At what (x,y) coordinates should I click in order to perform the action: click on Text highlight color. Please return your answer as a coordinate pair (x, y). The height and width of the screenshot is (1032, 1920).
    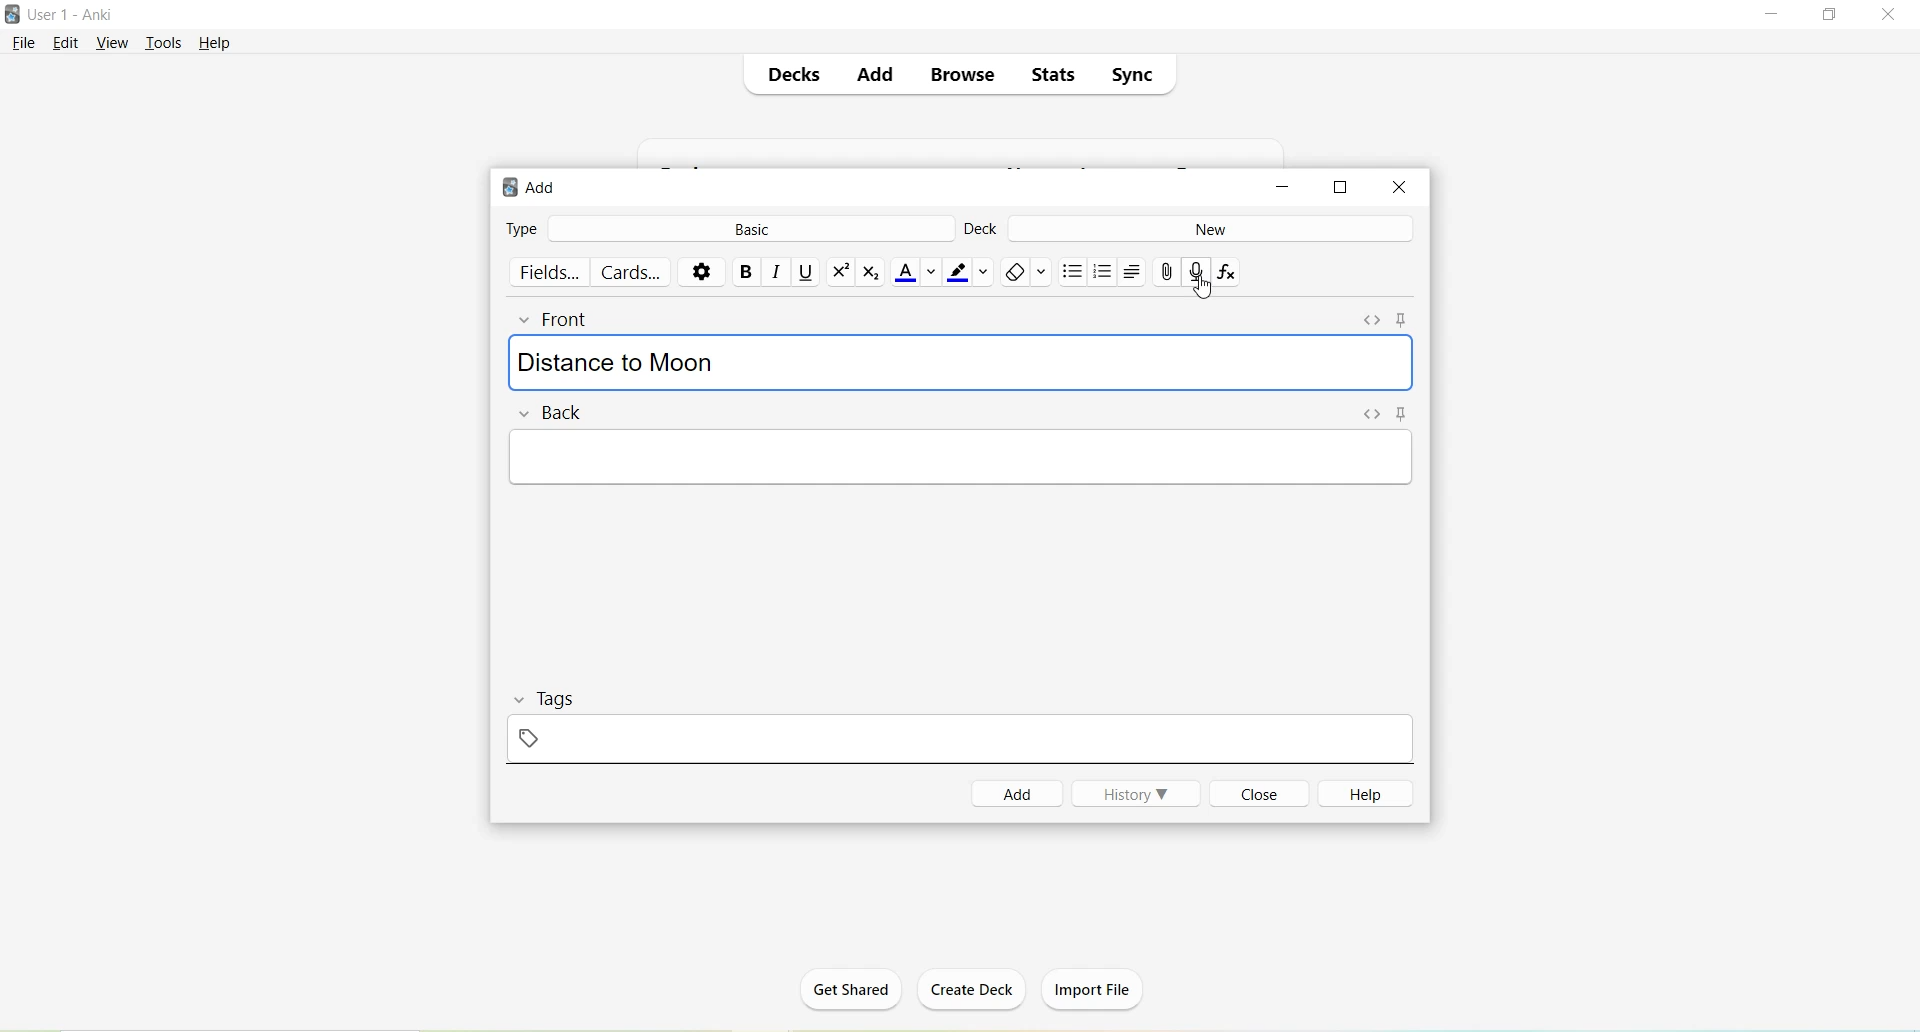
    Looking at the image, I should click on (968, 271).